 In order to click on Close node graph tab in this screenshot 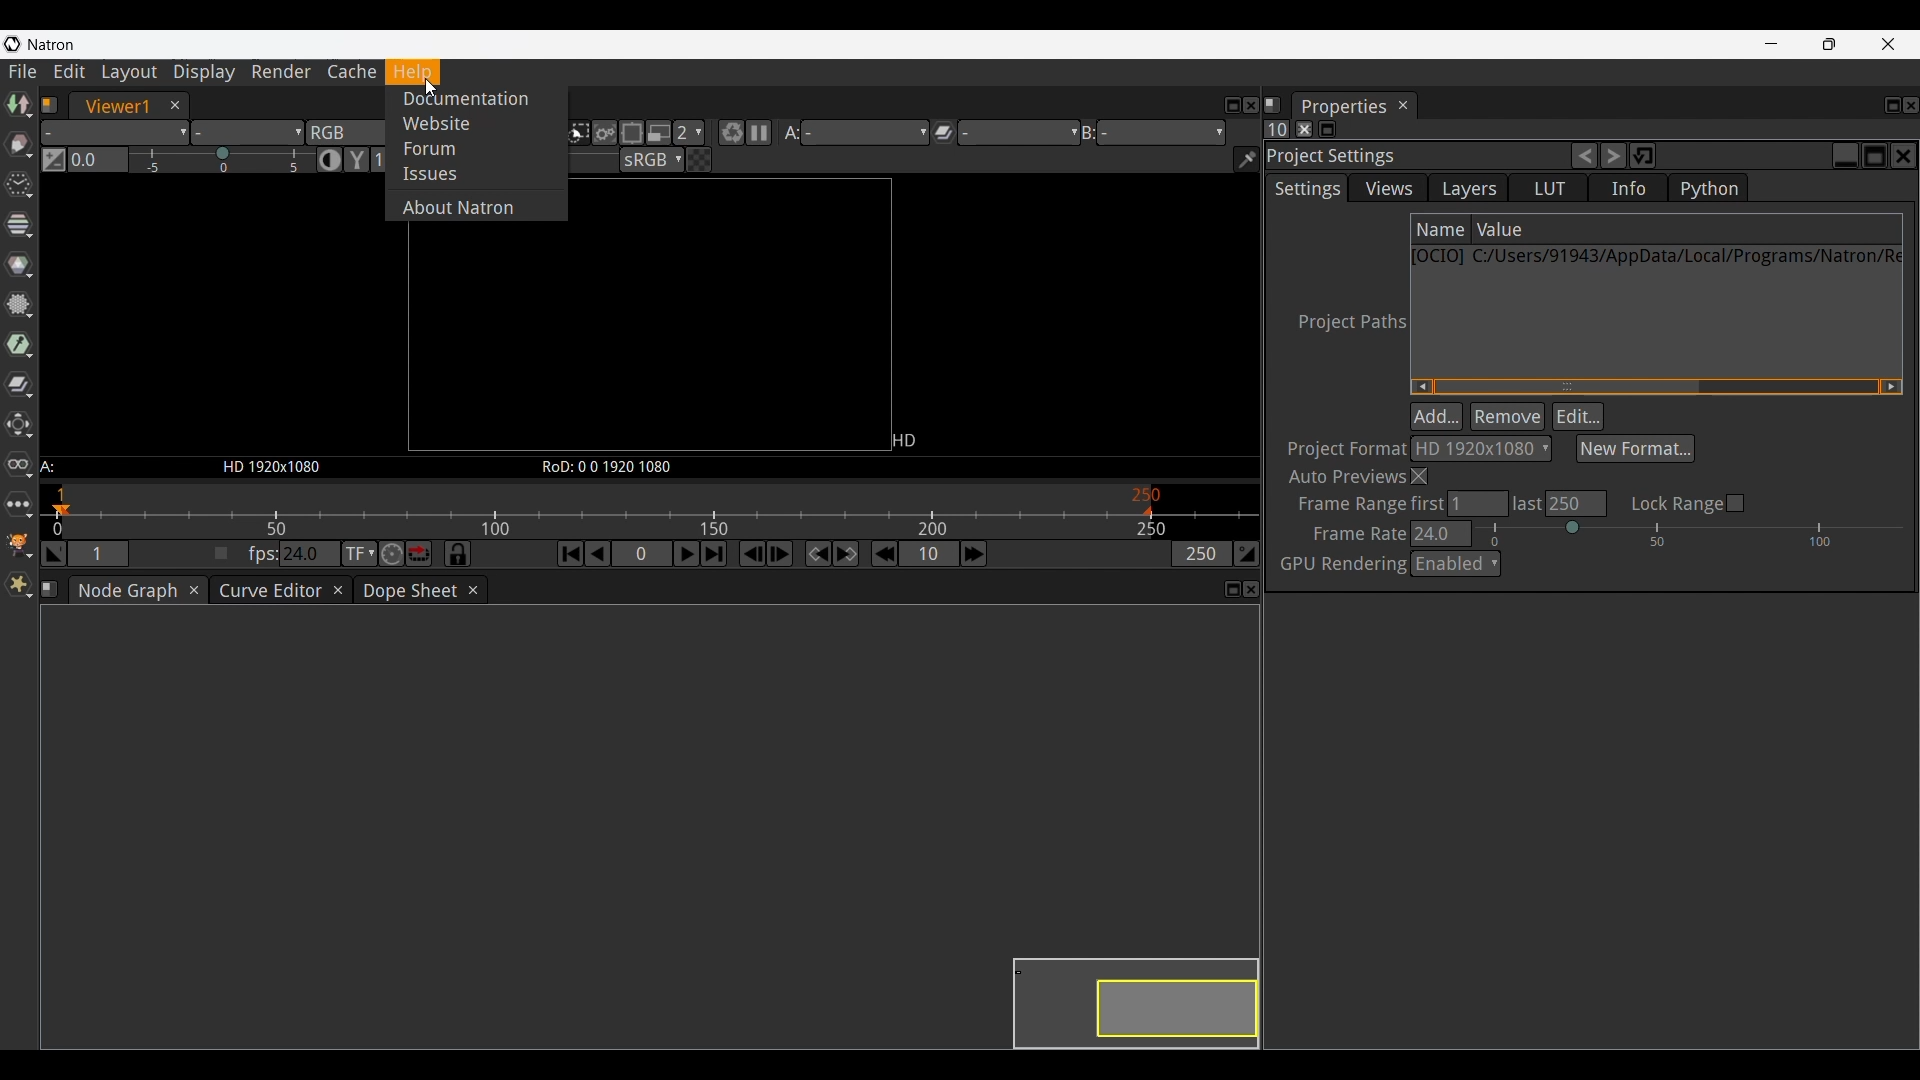, I will do `click(191, 590)`.